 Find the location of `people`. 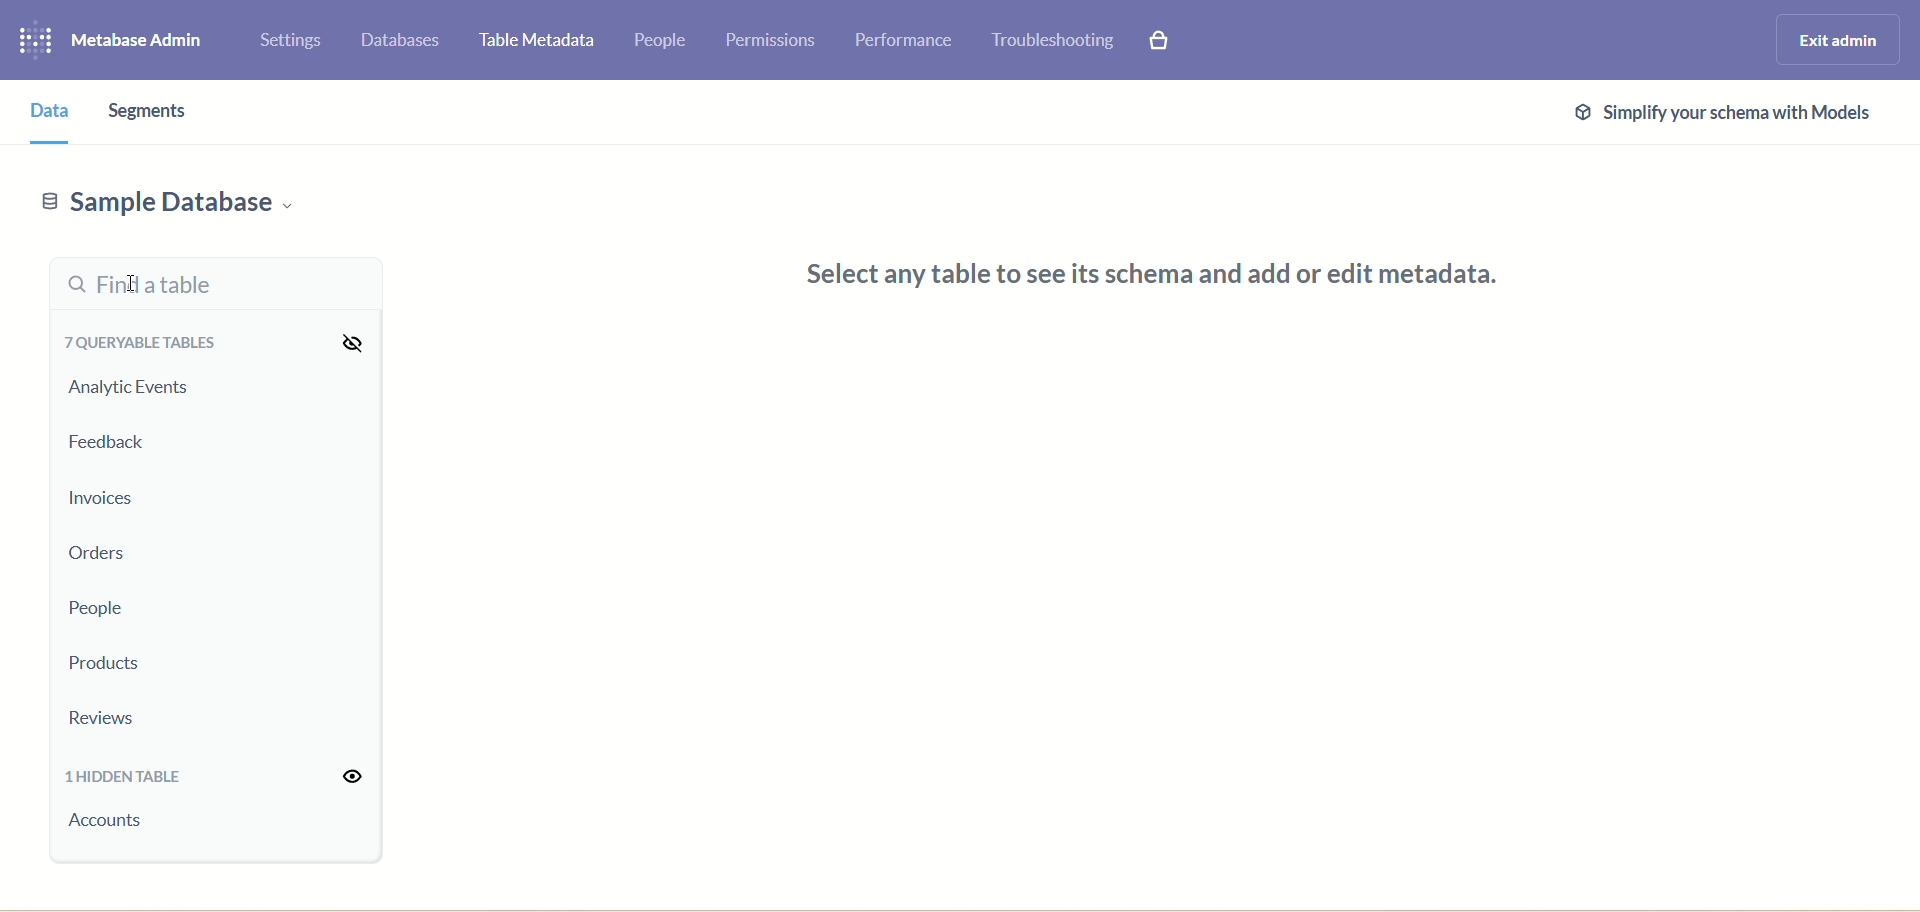

people is located at coordinates (658, 40).